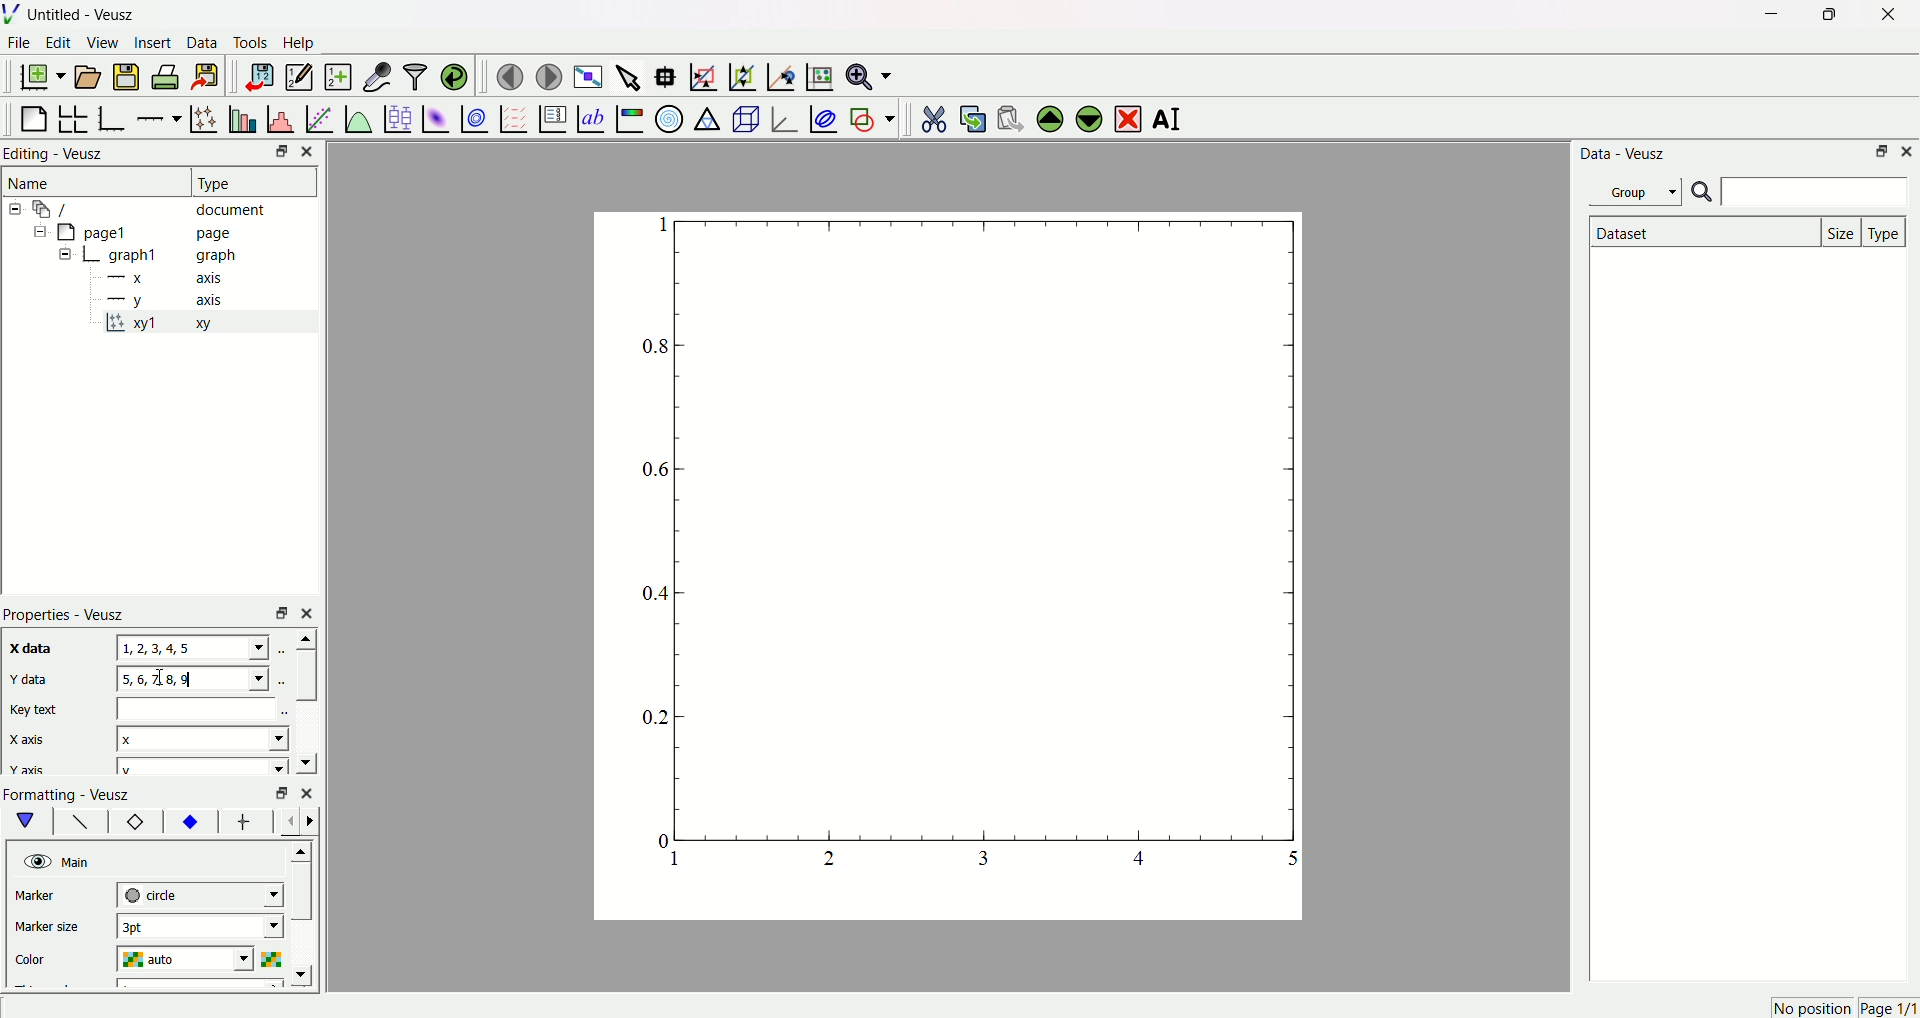 This screenshot has width=1920, height=1018. Describe the element at coordinates (81, 824) in the screenshot. I see `background` at that location.